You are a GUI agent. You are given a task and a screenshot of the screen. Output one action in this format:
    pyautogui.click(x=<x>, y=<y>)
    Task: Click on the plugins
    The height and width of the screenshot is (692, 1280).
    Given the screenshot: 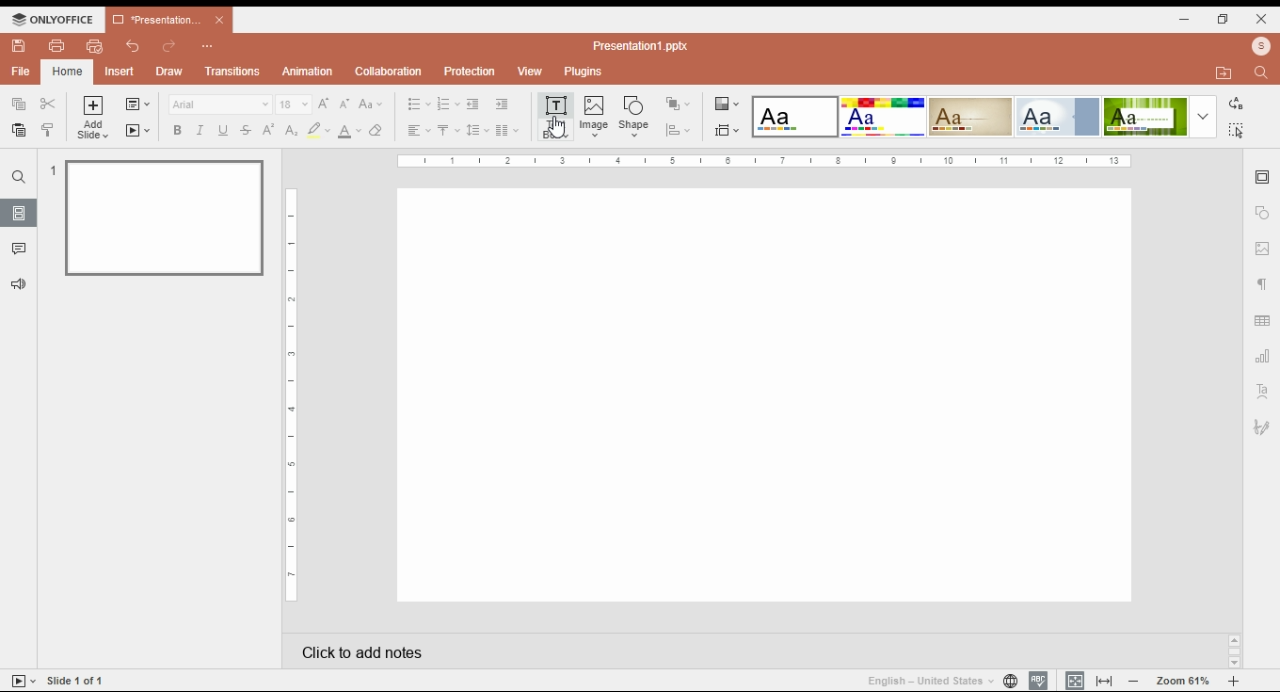 What is the action you would take?
    pyautogui.click(x=582, y=71)
    